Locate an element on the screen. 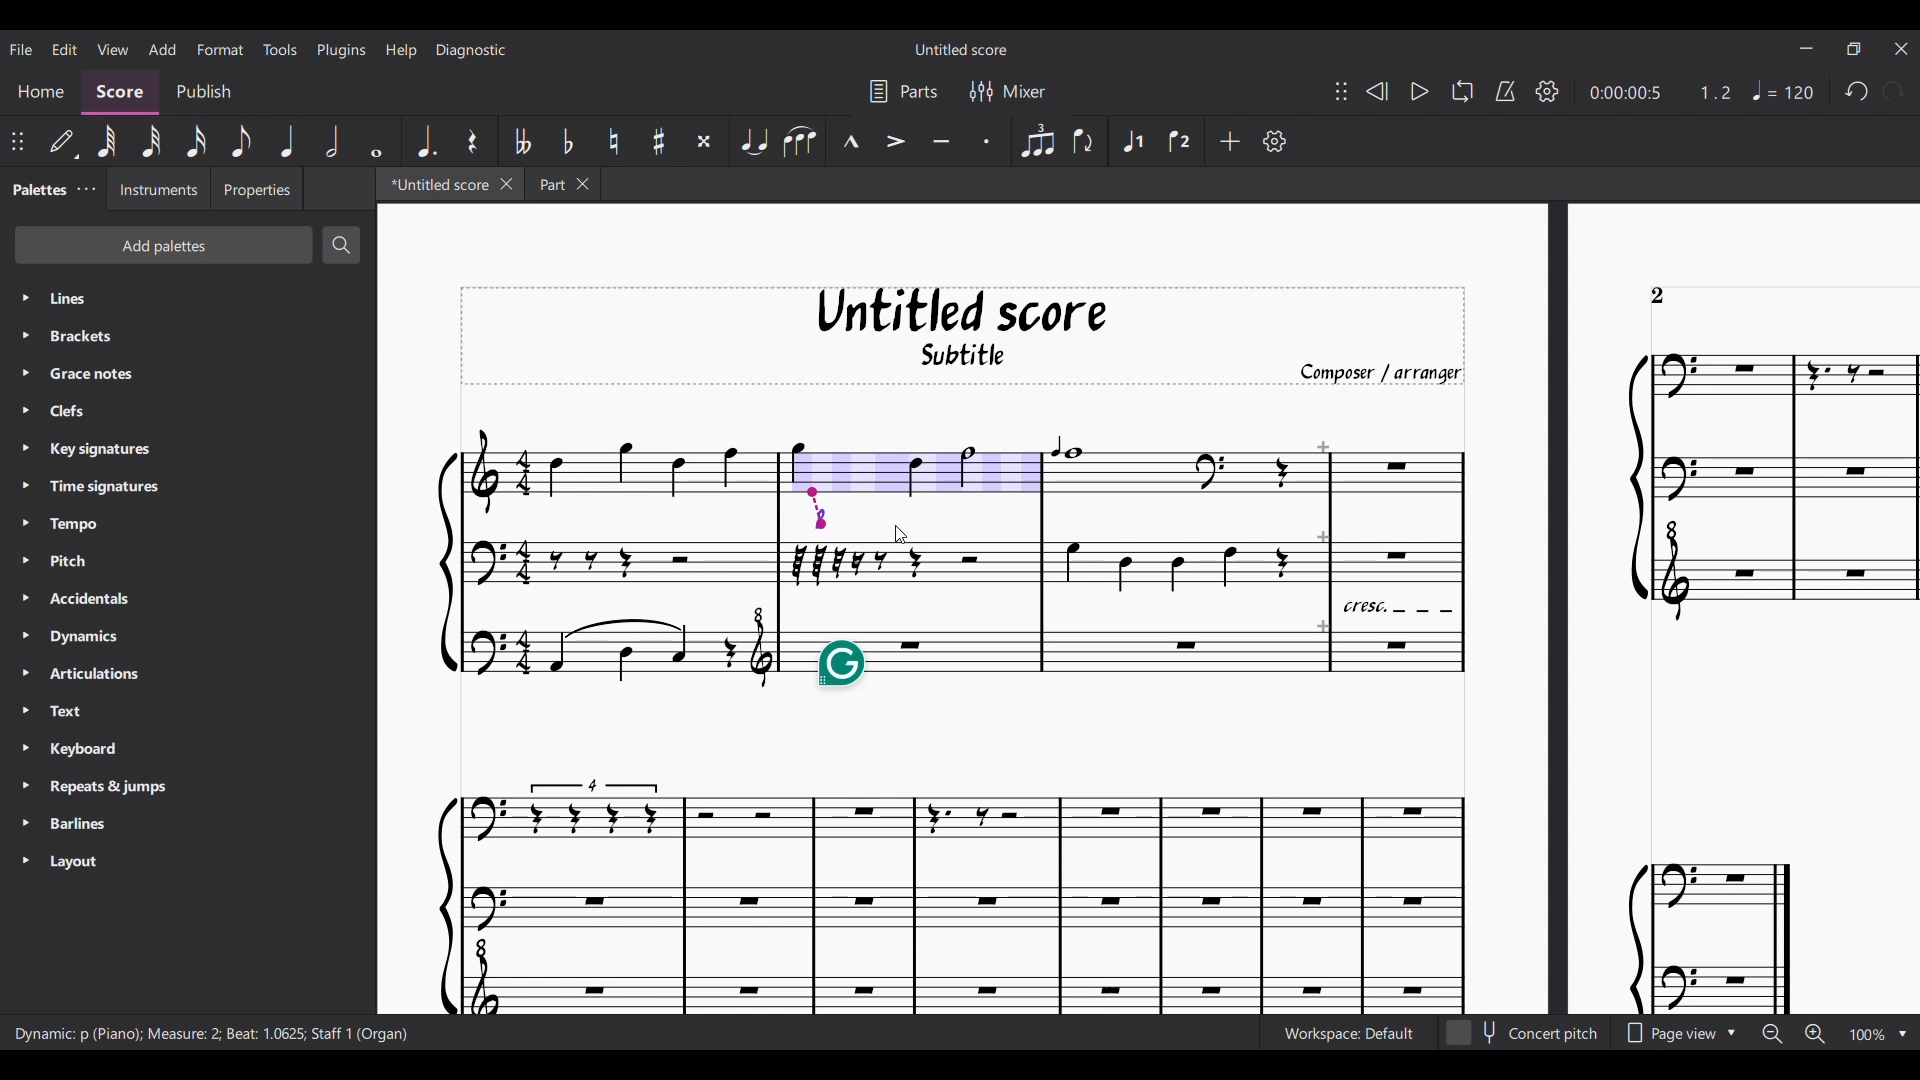  Tie is located at coordinates (753, 141).